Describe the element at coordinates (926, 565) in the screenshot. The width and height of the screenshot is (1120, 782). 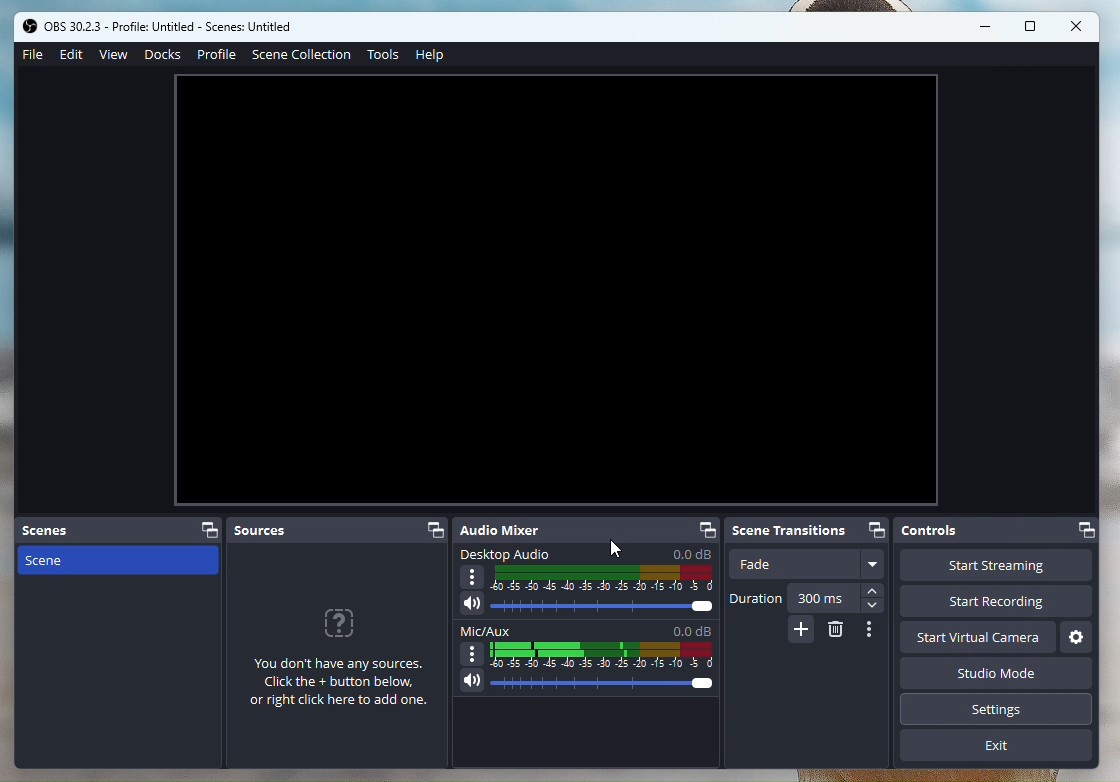
I see `Start streaming` at that location.